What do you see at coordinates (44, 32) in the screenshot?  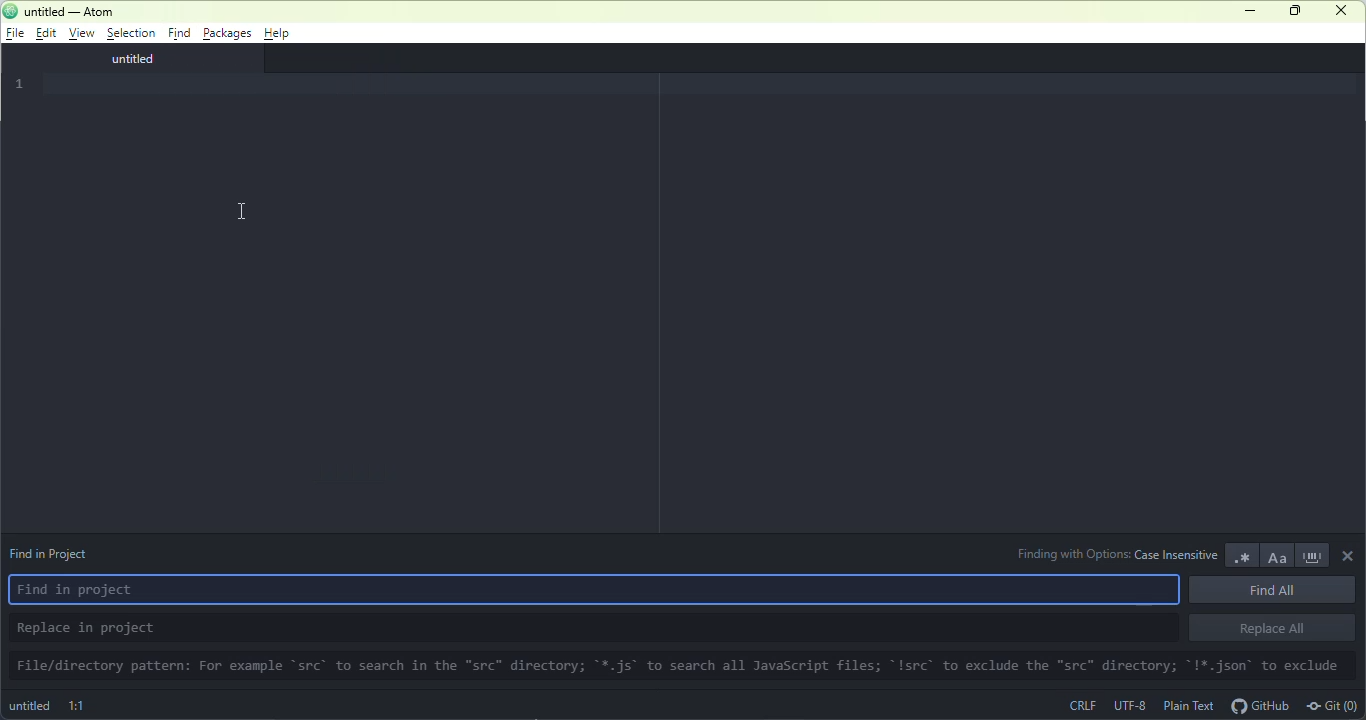 I see `edit` at bounding box center [44, 32].